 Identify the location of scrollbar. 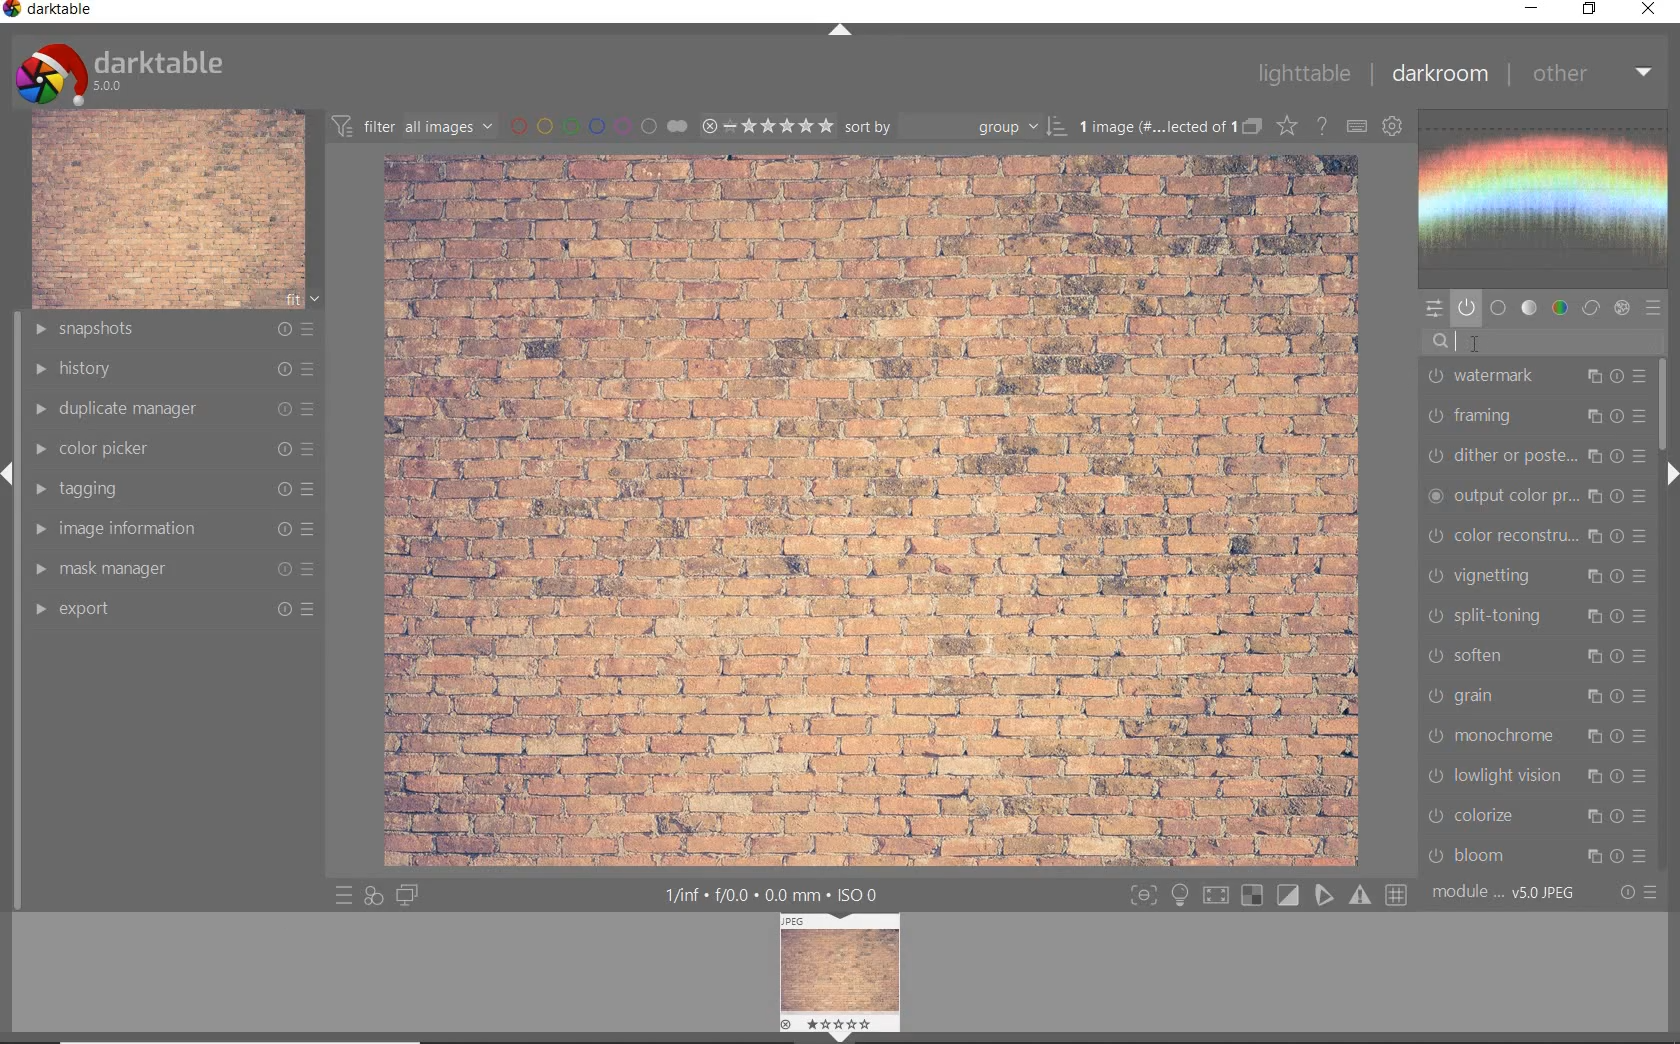
(1667, 408).